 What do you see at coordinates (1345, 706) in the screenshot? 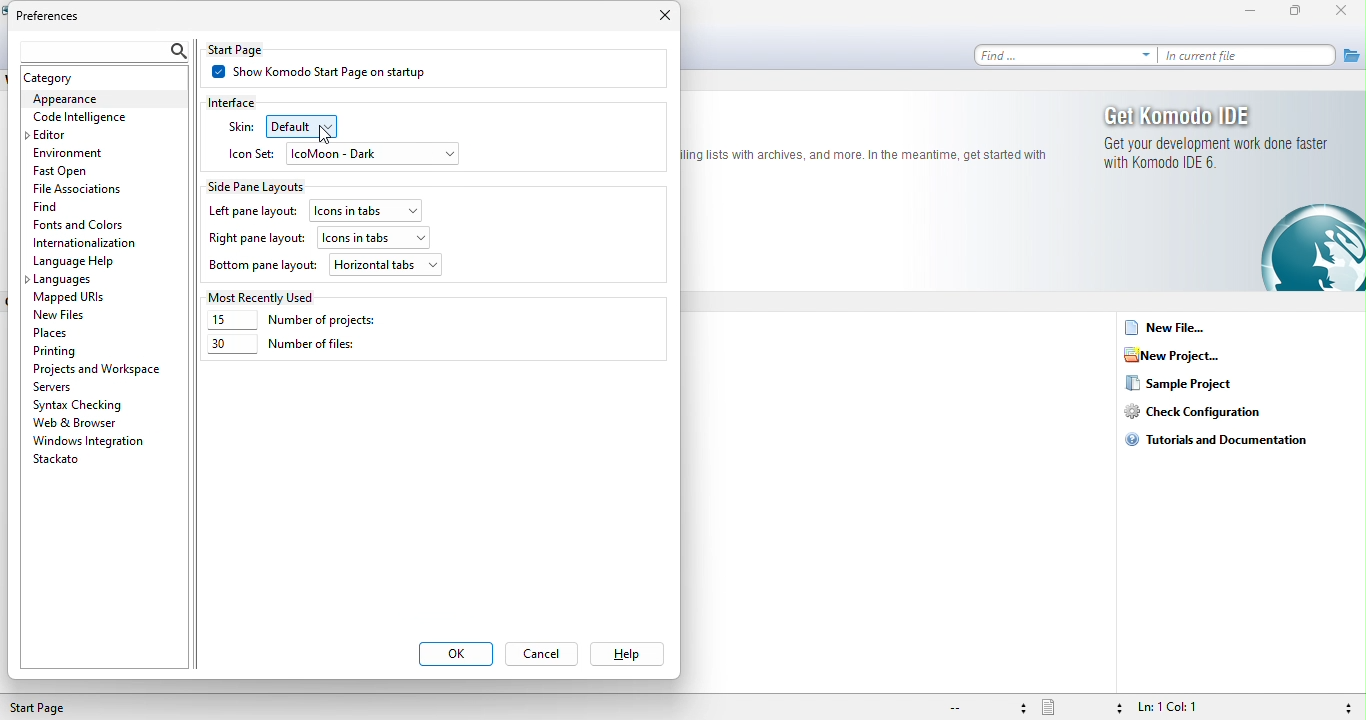
I see `syntax checking` at bounding box center [1345, 706].